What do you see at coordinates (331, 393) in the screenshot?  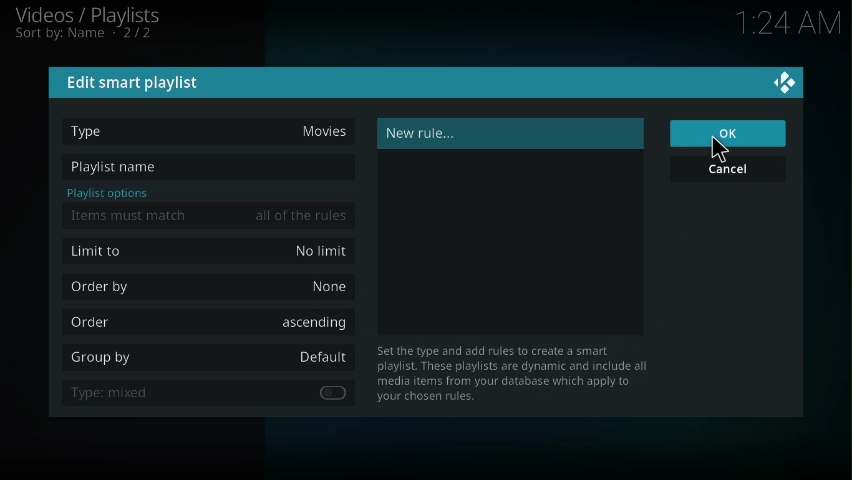 I see `enable` at bounding box center [331, 393].